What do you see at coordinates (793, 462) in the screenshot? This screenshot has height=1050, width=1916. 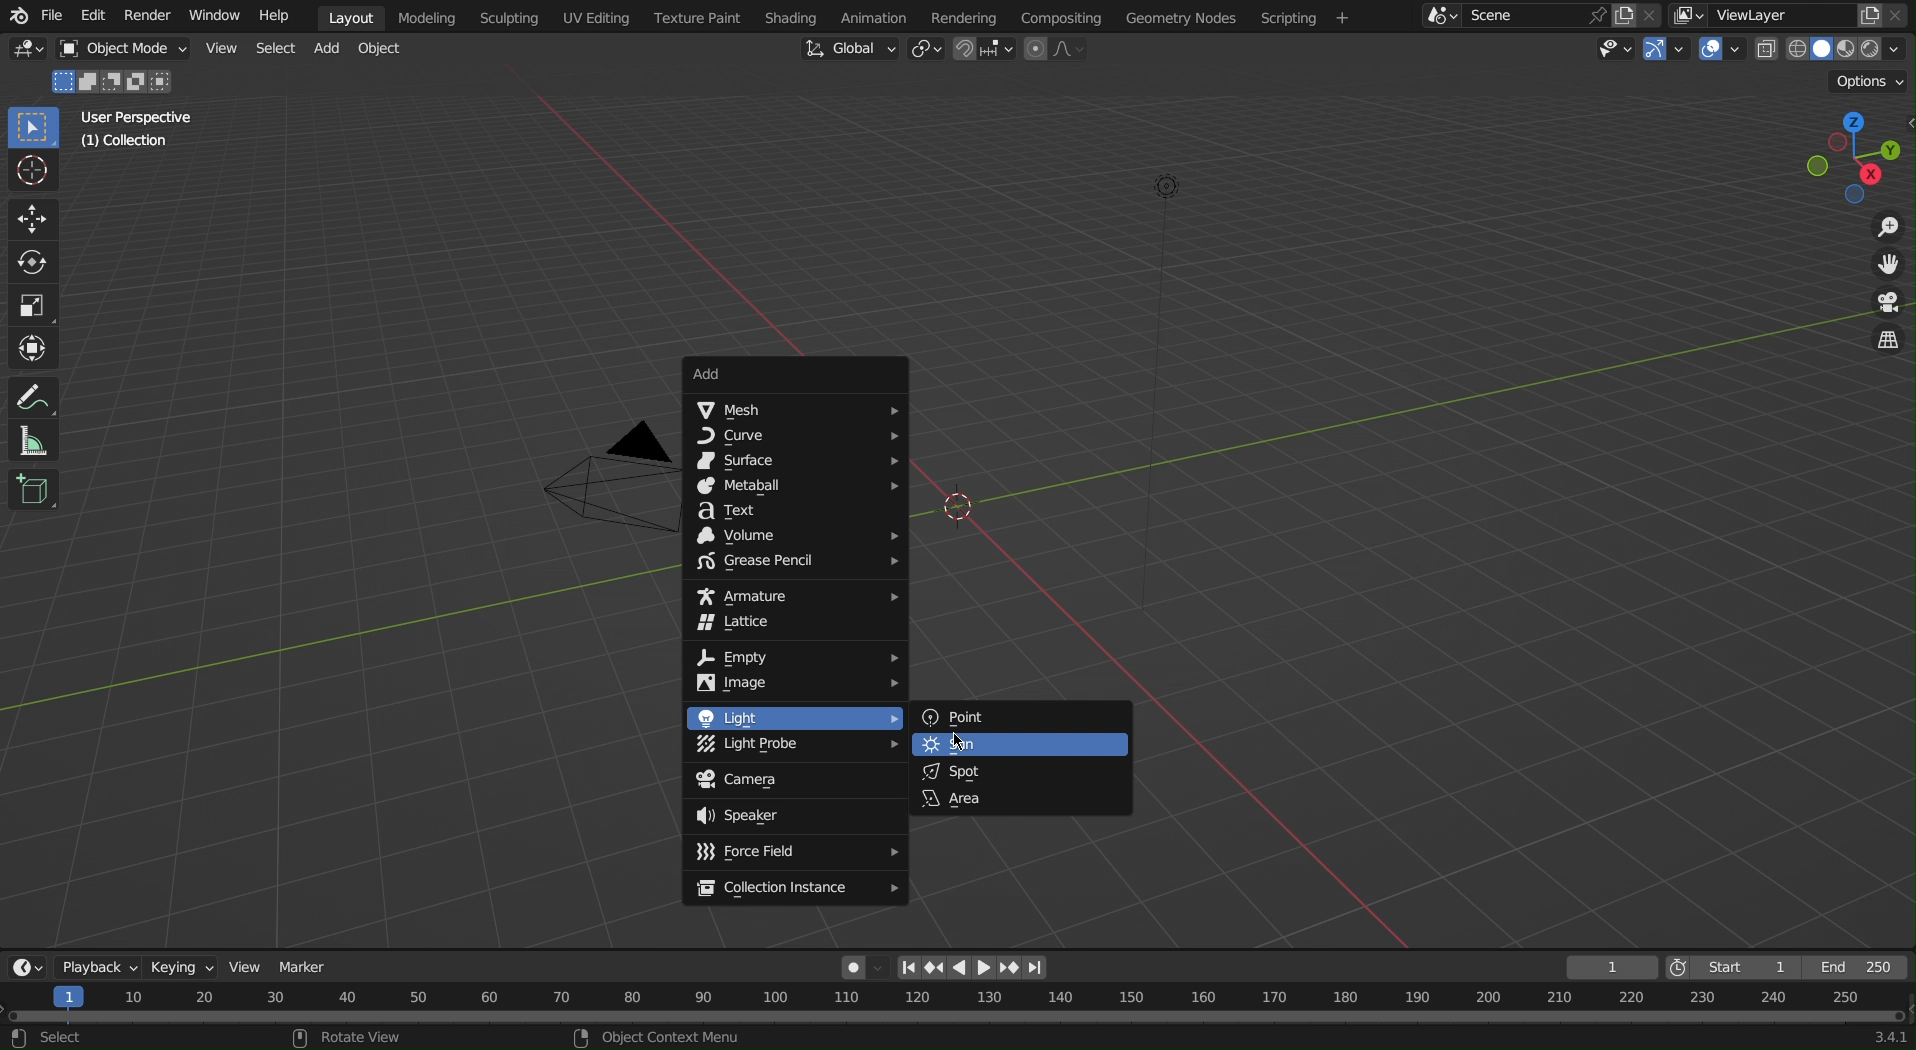 I see `Surface` at bounding box center [793, 462].